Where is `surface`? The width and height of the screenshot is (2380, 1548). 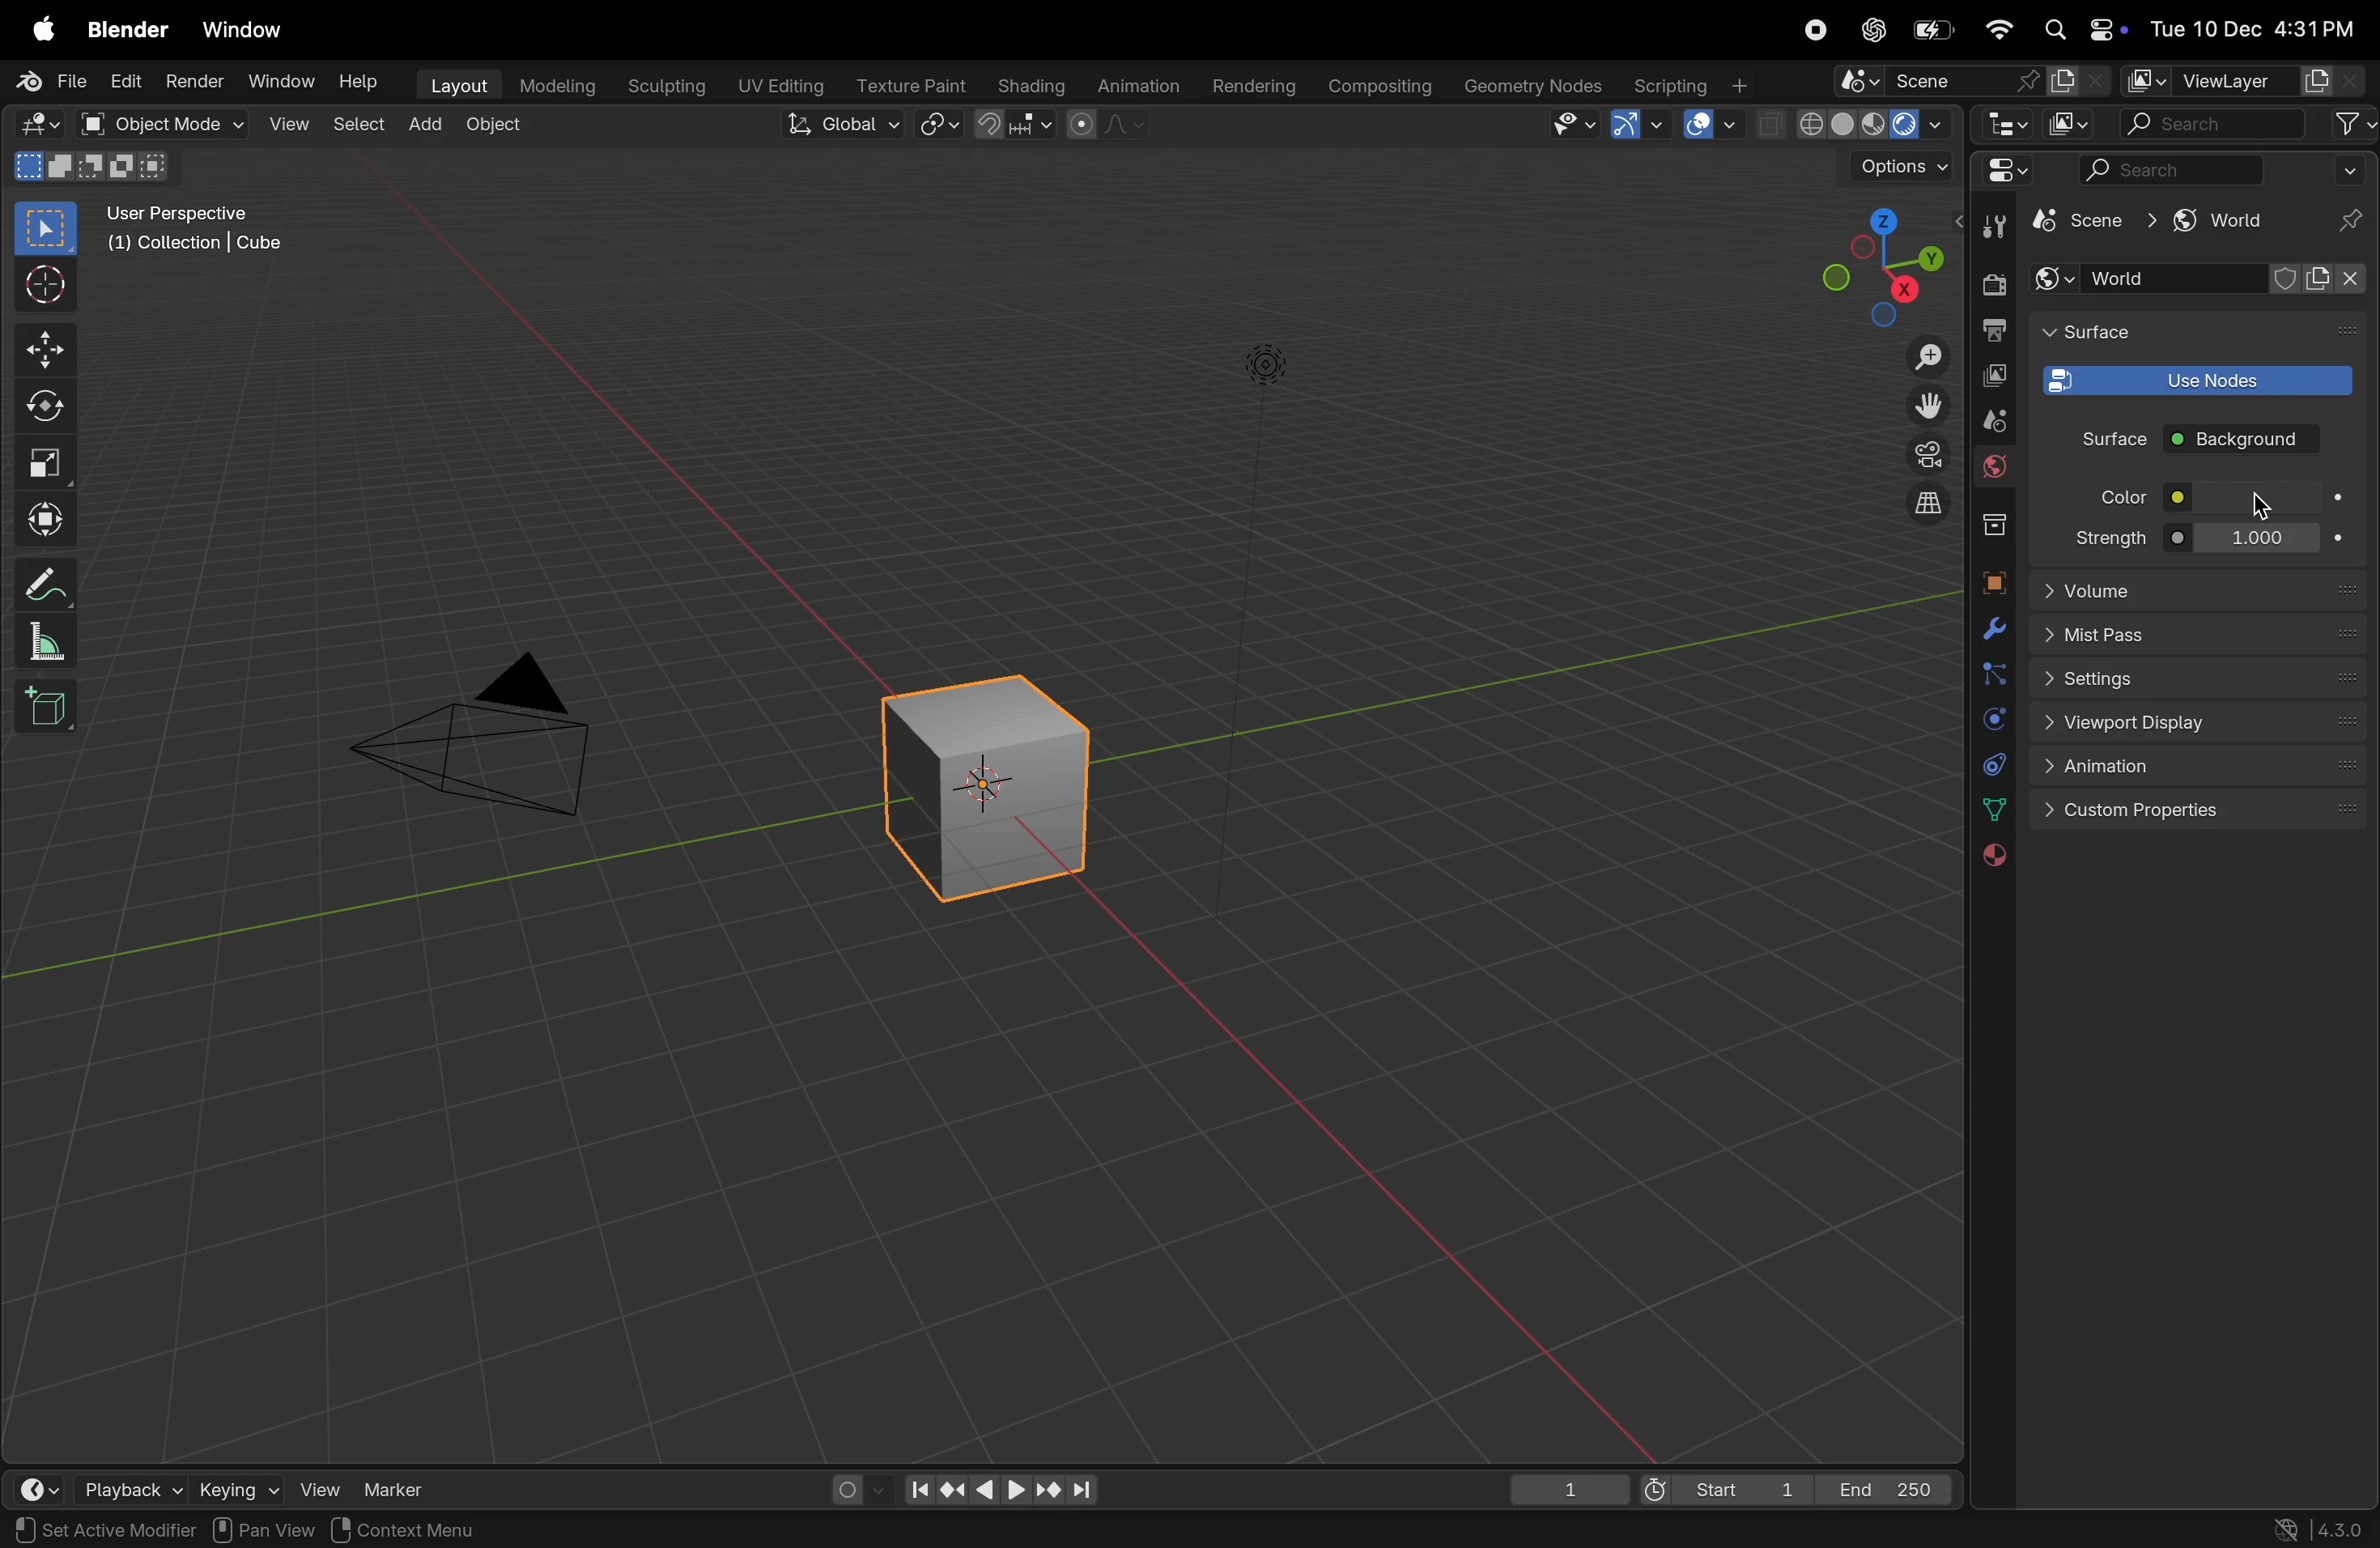
surface is located at coordinates (2096, 333).